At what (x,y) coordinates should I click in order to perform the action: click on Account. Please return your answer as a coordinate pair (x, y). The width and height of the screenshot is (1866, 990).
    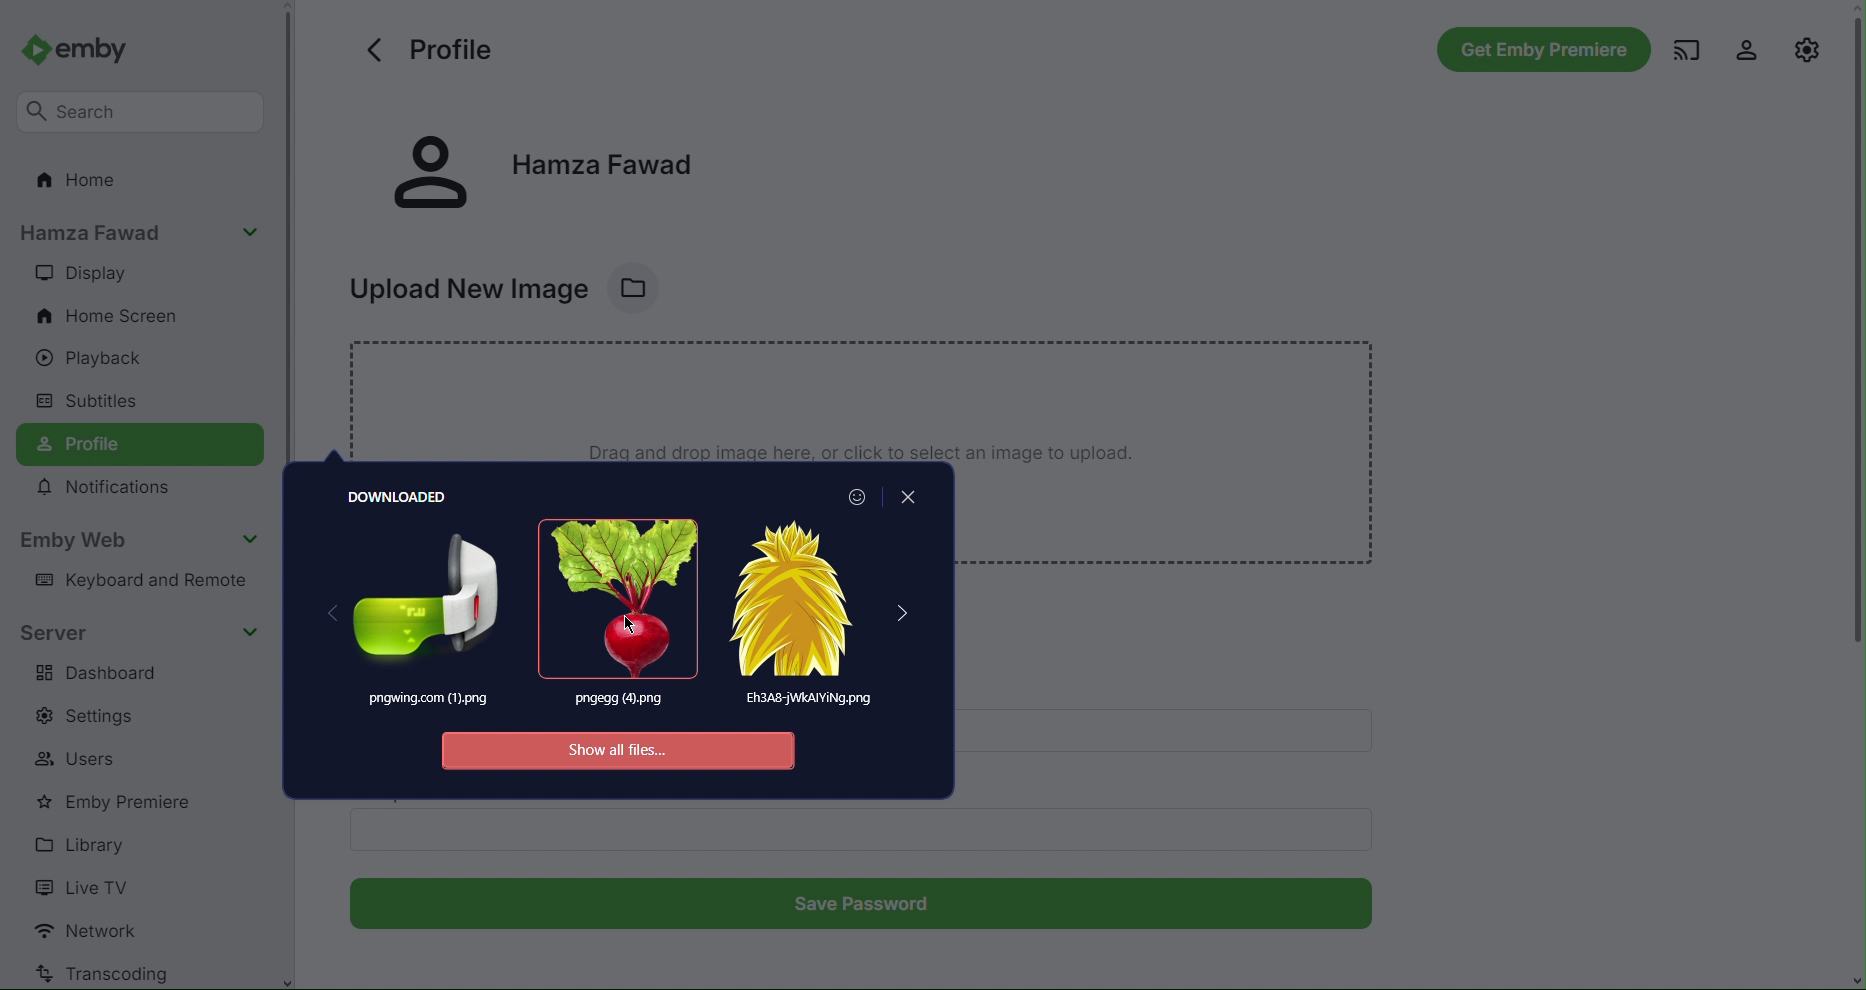
    Looking at the image, I should click on (1739, 49).